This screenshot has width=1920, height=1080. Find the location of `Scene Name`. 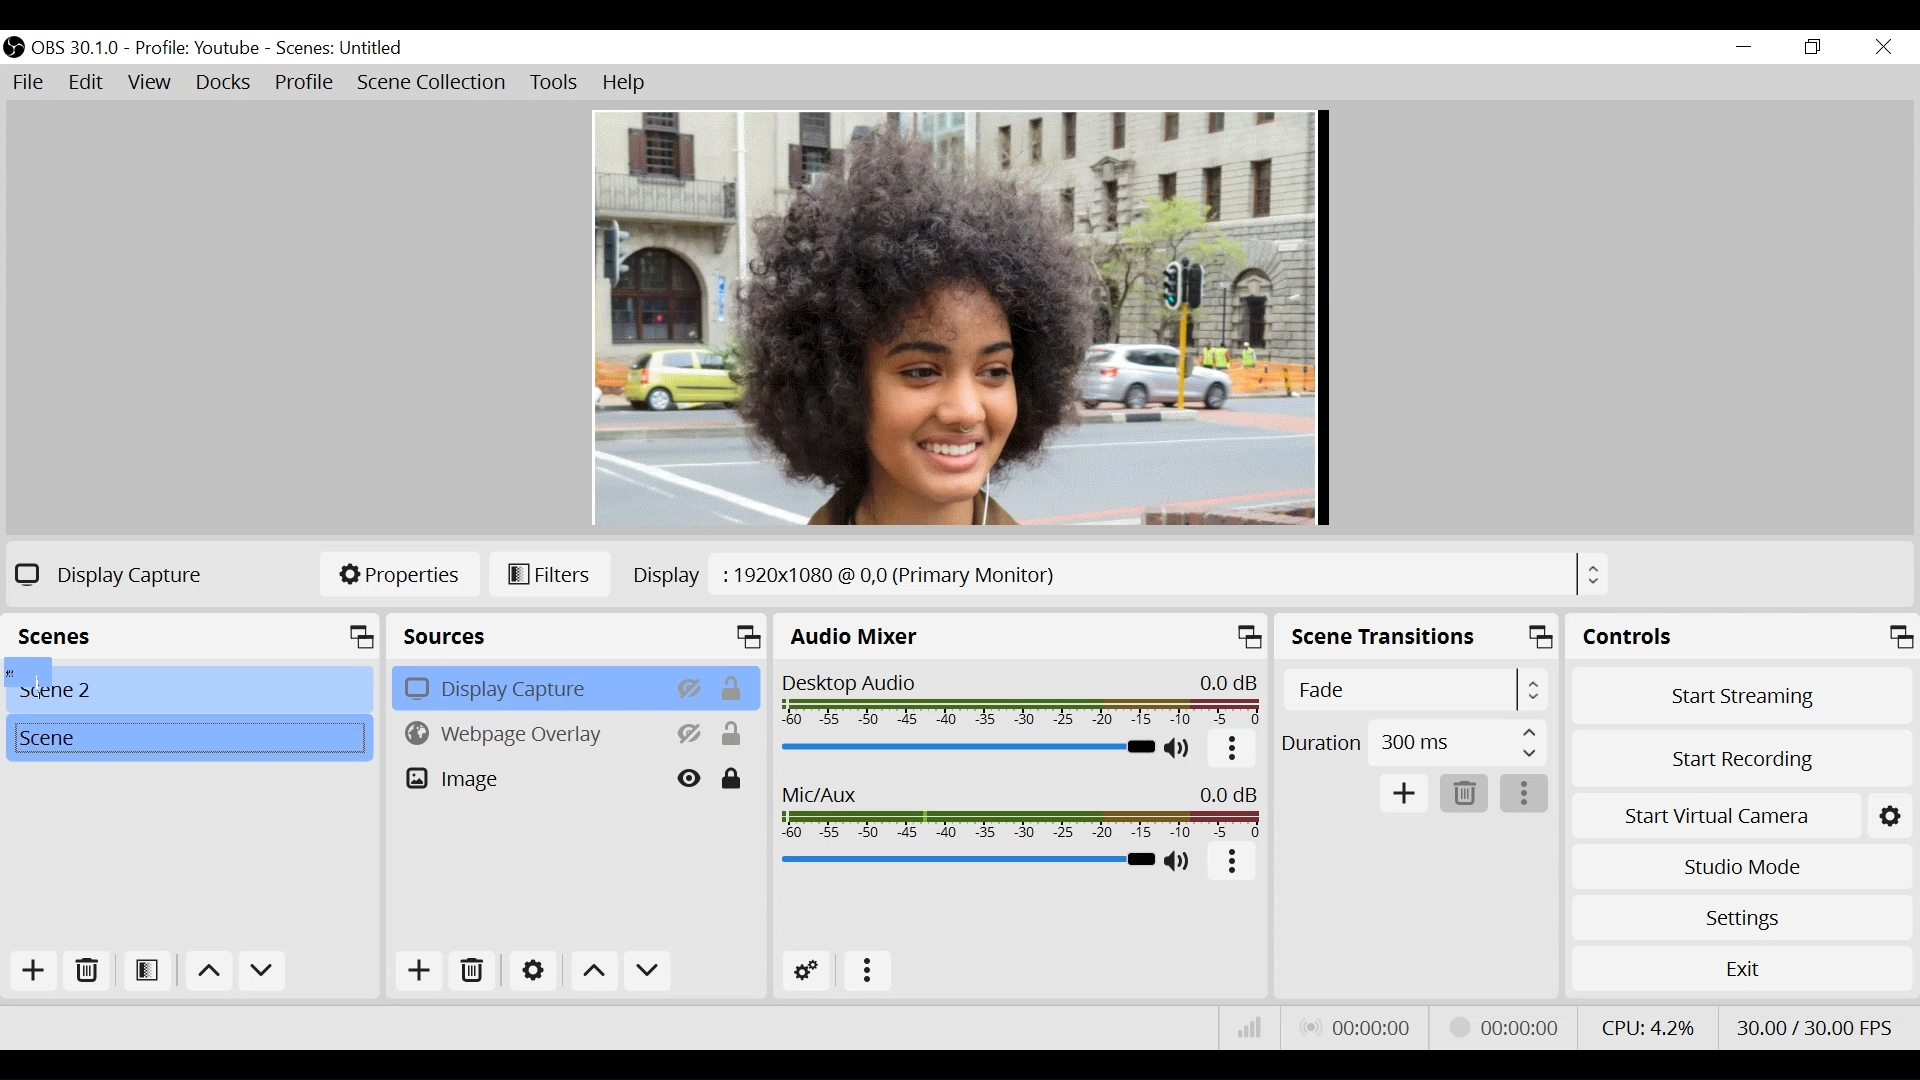

Scene Name is located at coordinates (340, 49).